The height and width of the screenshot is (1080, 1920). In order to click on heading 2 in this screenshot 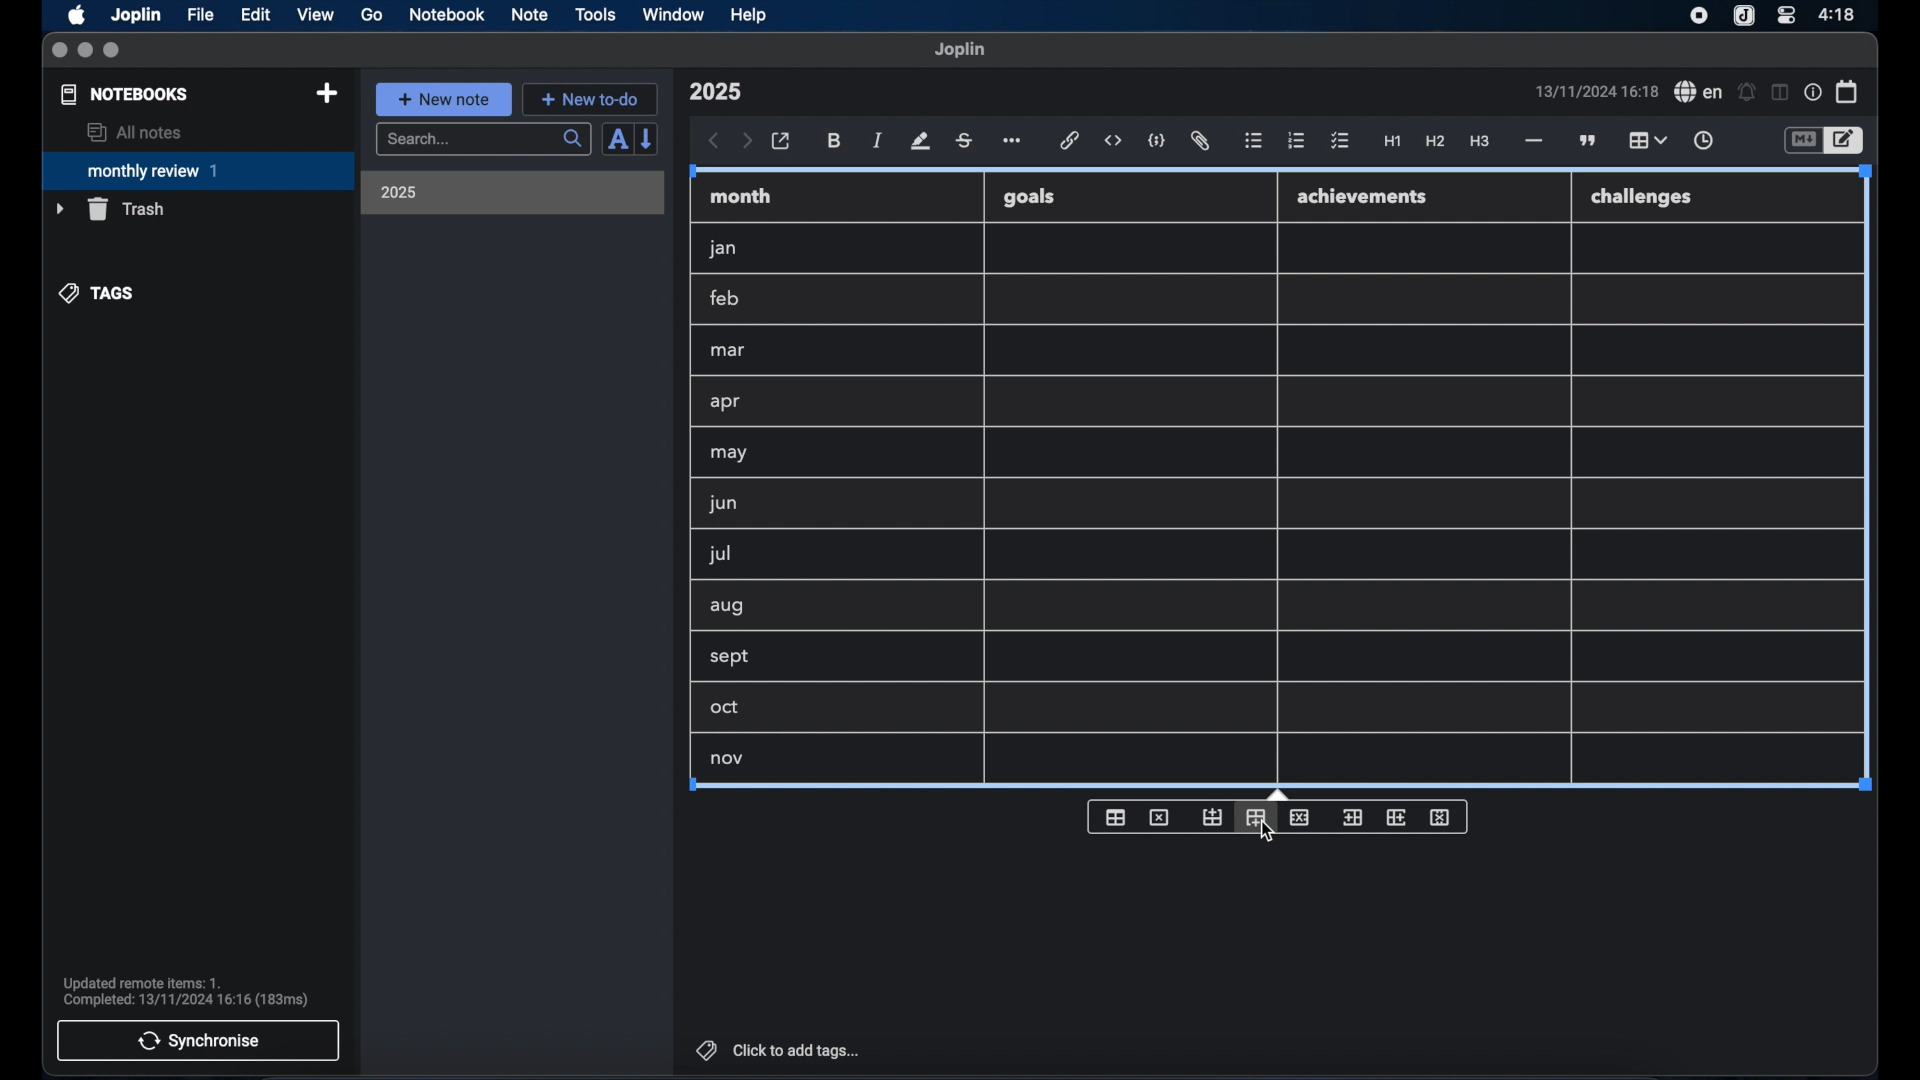, I will do `click(1436, 142)`.